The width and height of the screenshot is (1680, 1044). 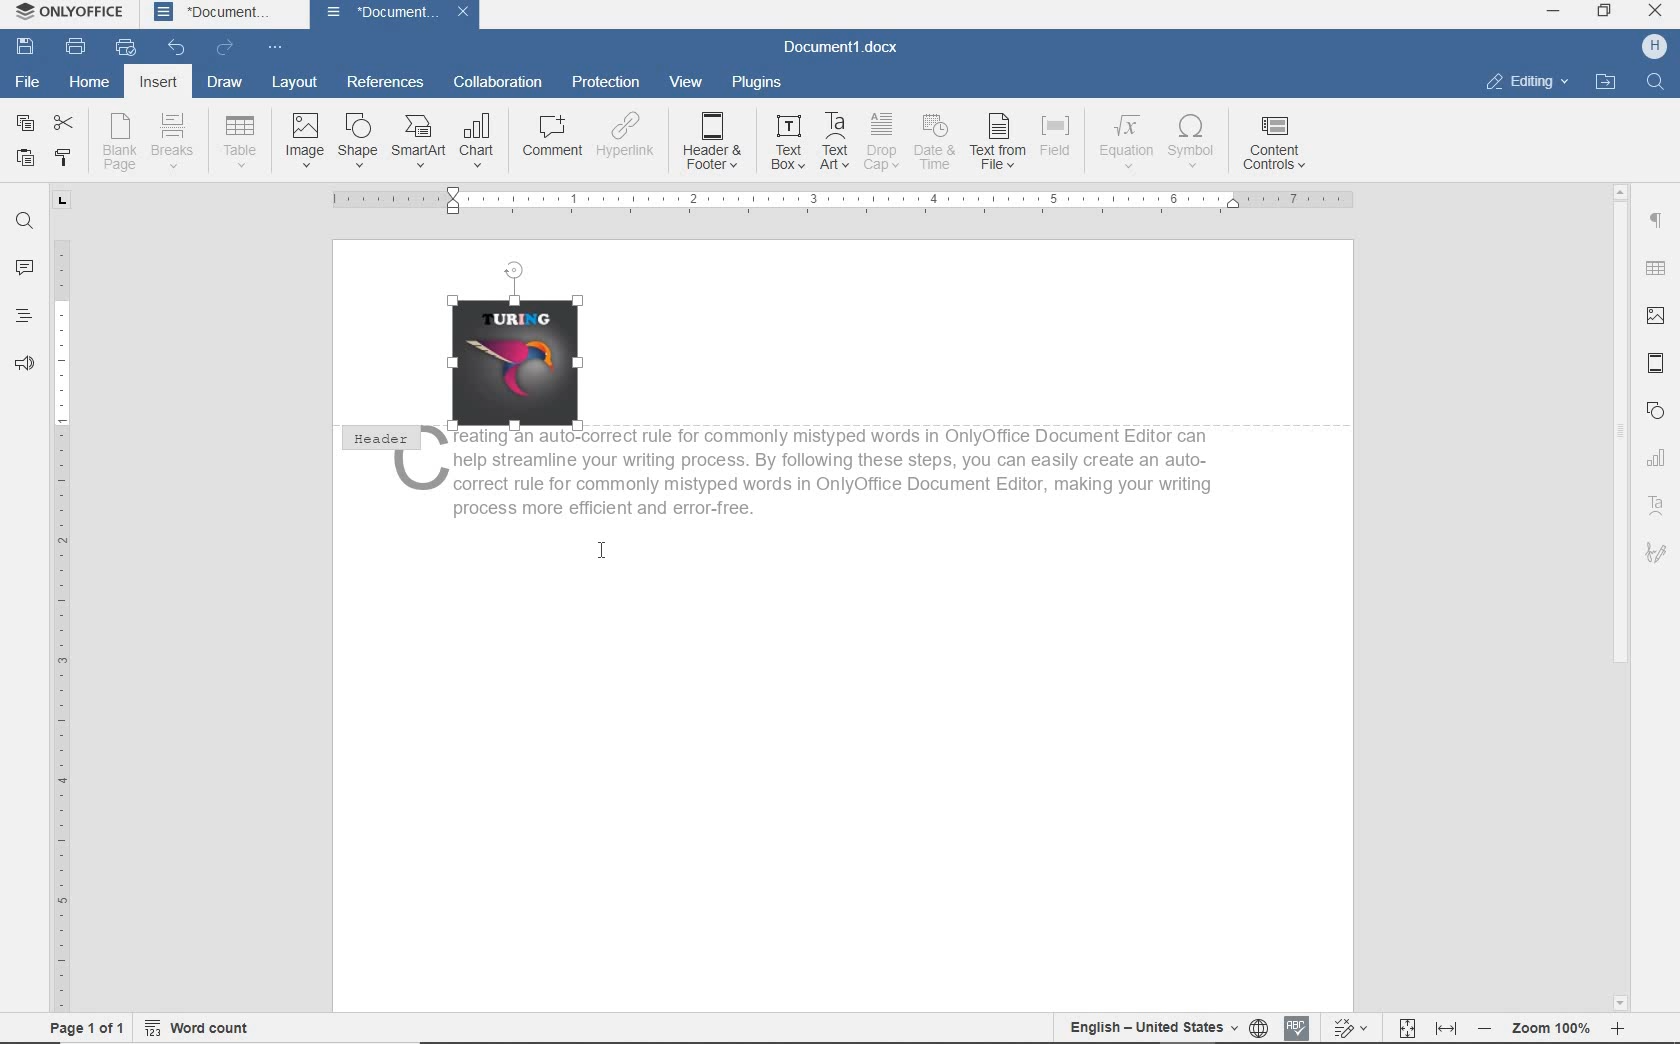 What do you see at coordinates (845, 201) in the screenshot?
I see `RULER` at bounding box center [845, 201].